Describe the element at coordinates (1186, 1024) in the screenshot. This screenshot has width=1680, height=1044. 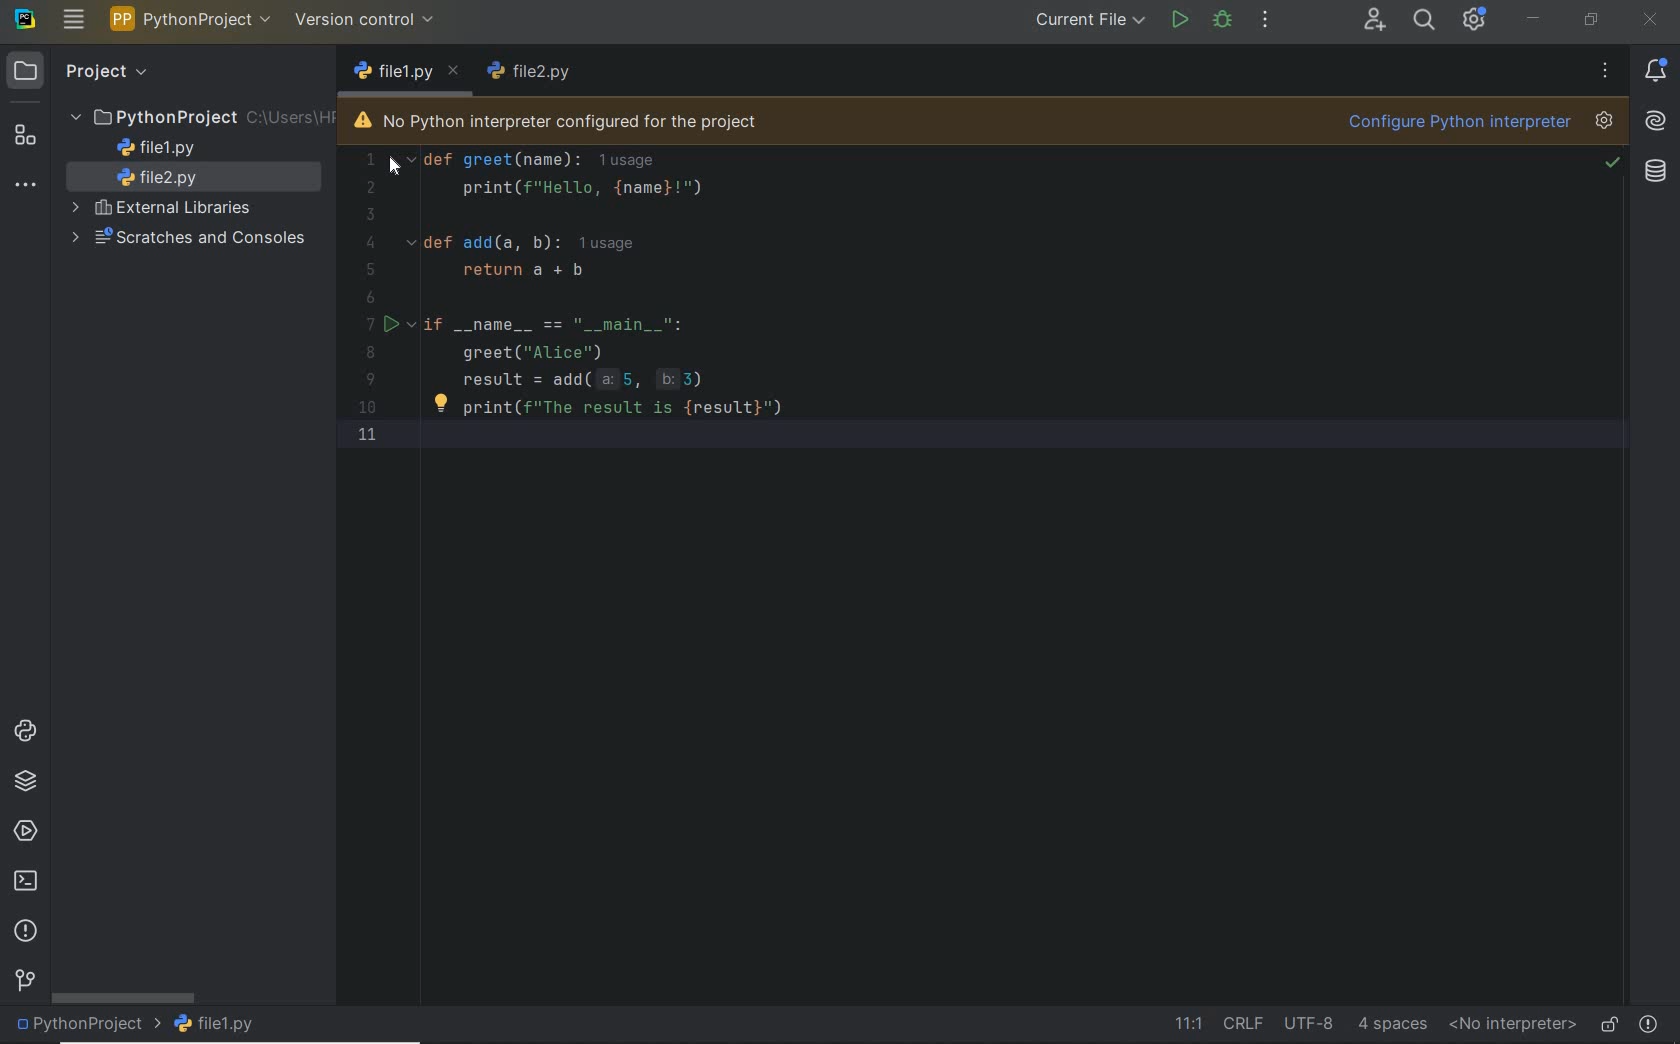
I see `go to line` at that location.